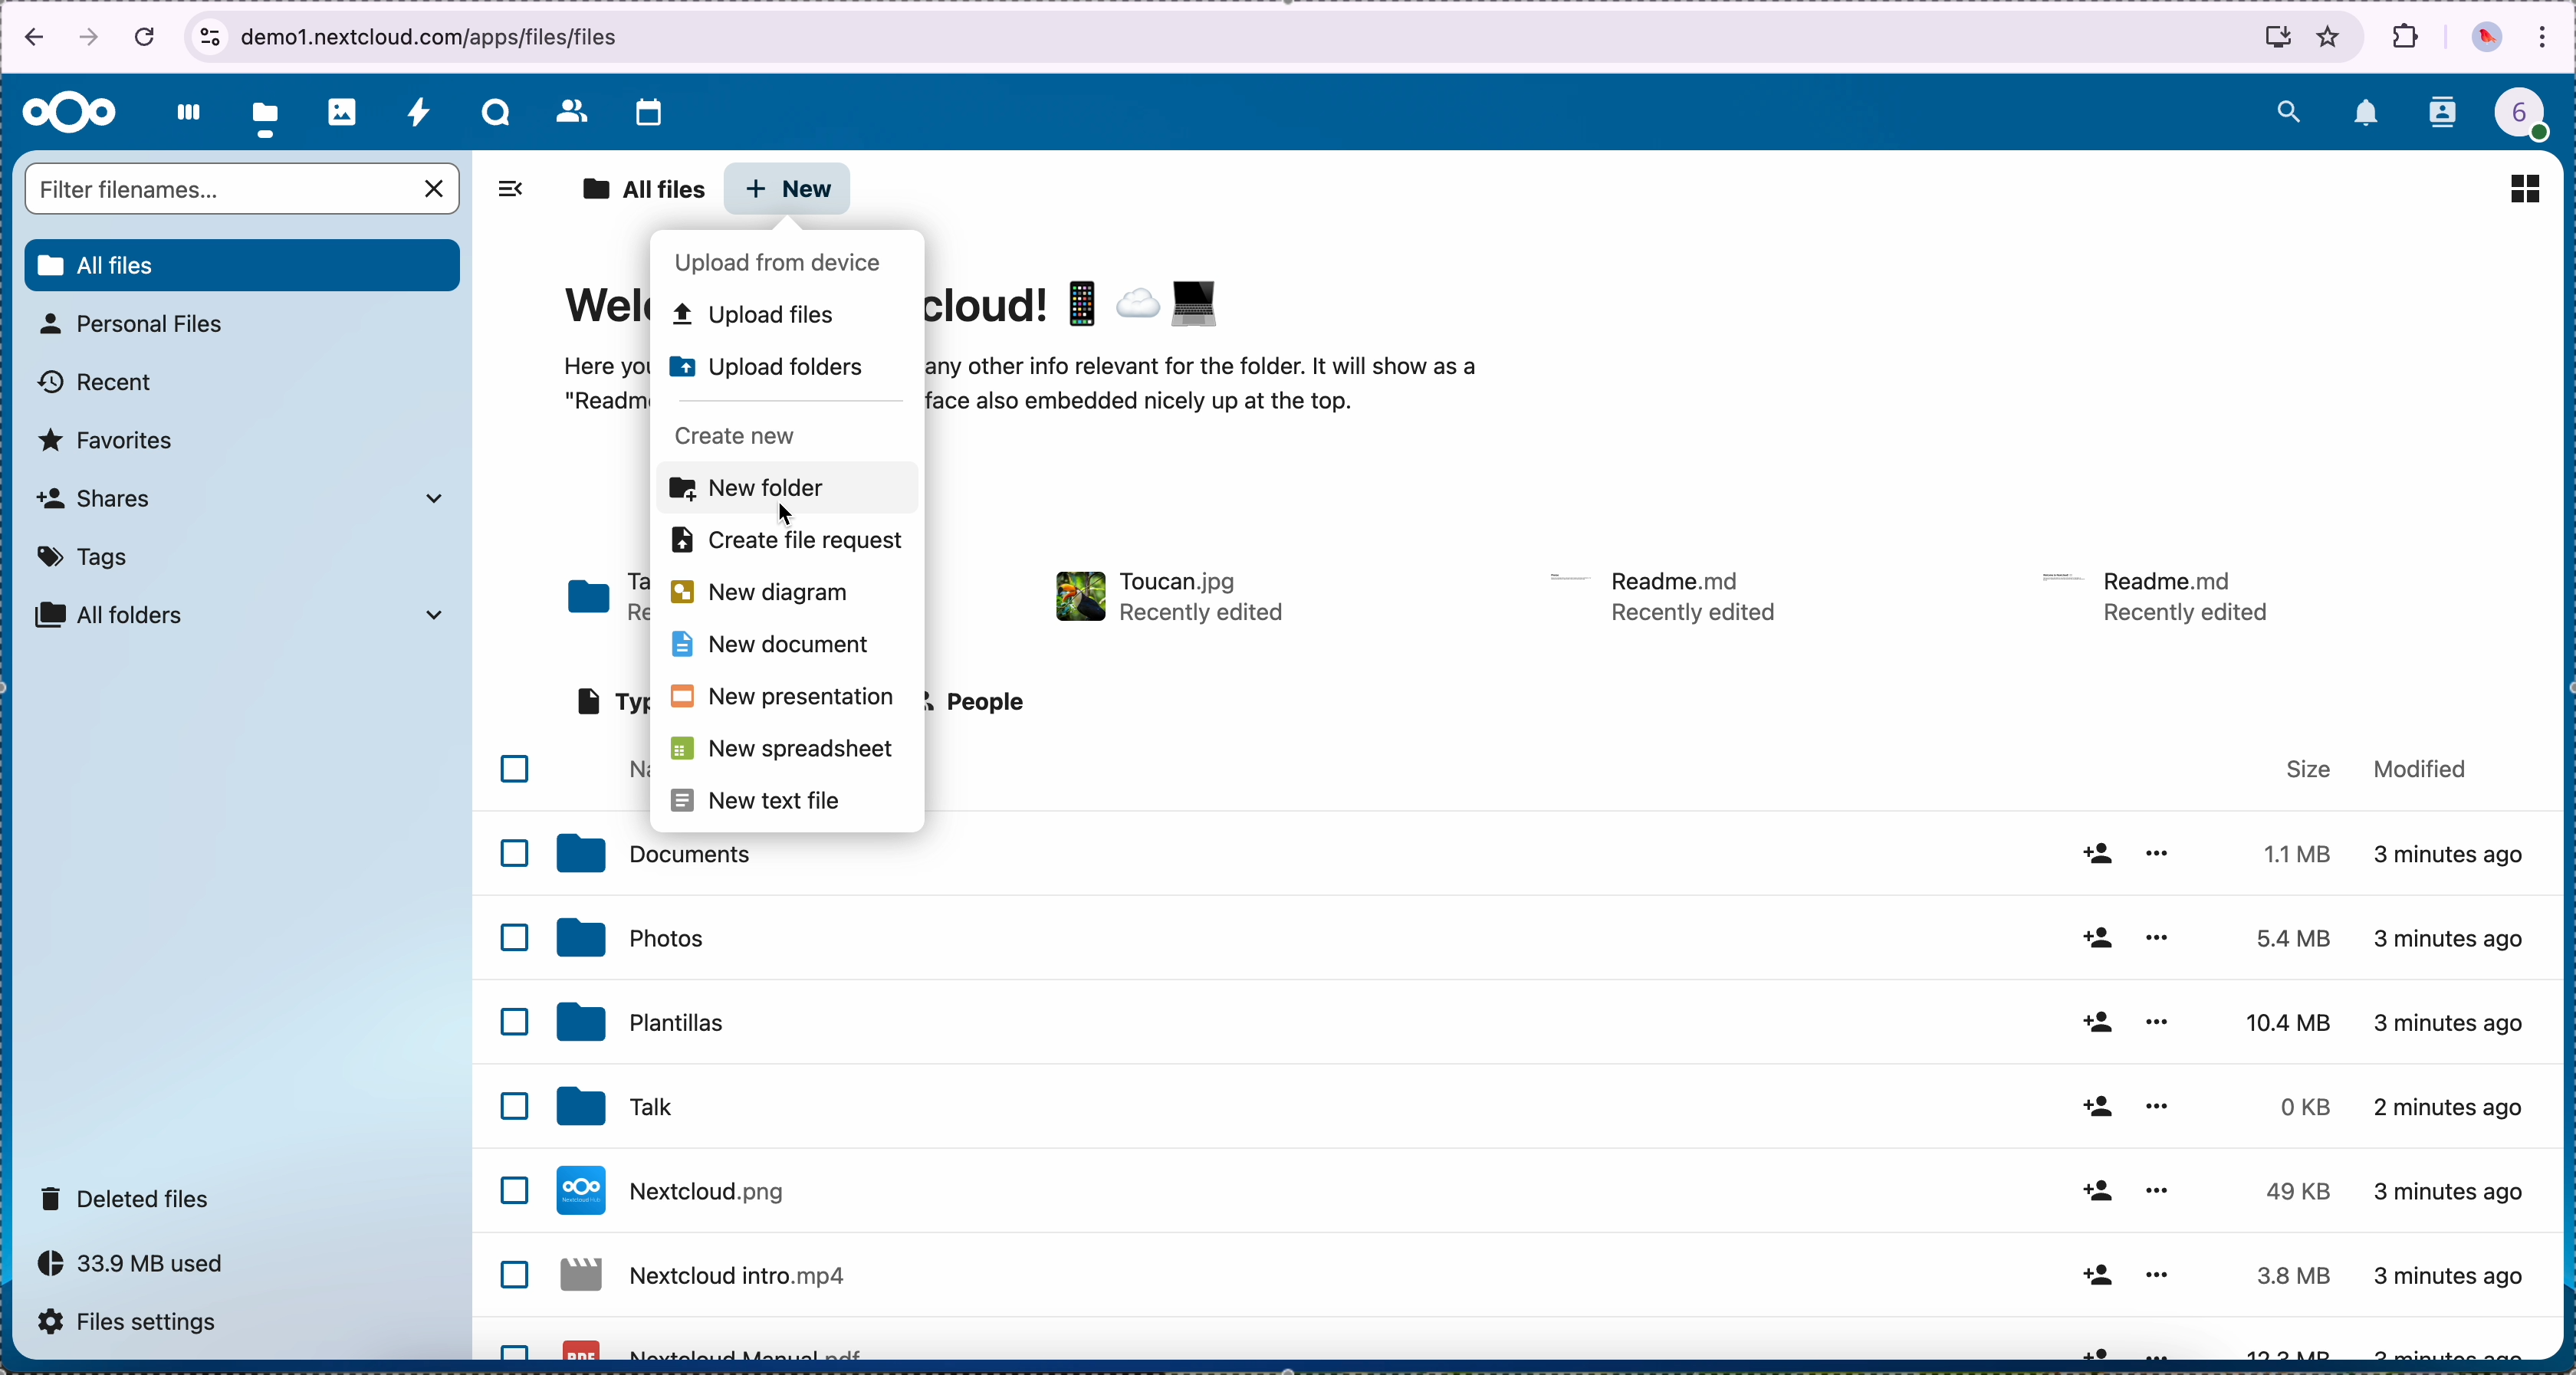 This screenshot has width=2576, height=1375. Describe the element at coordinates (678, 1190) in the screenshot. I see `Nextcloud file` at that location.